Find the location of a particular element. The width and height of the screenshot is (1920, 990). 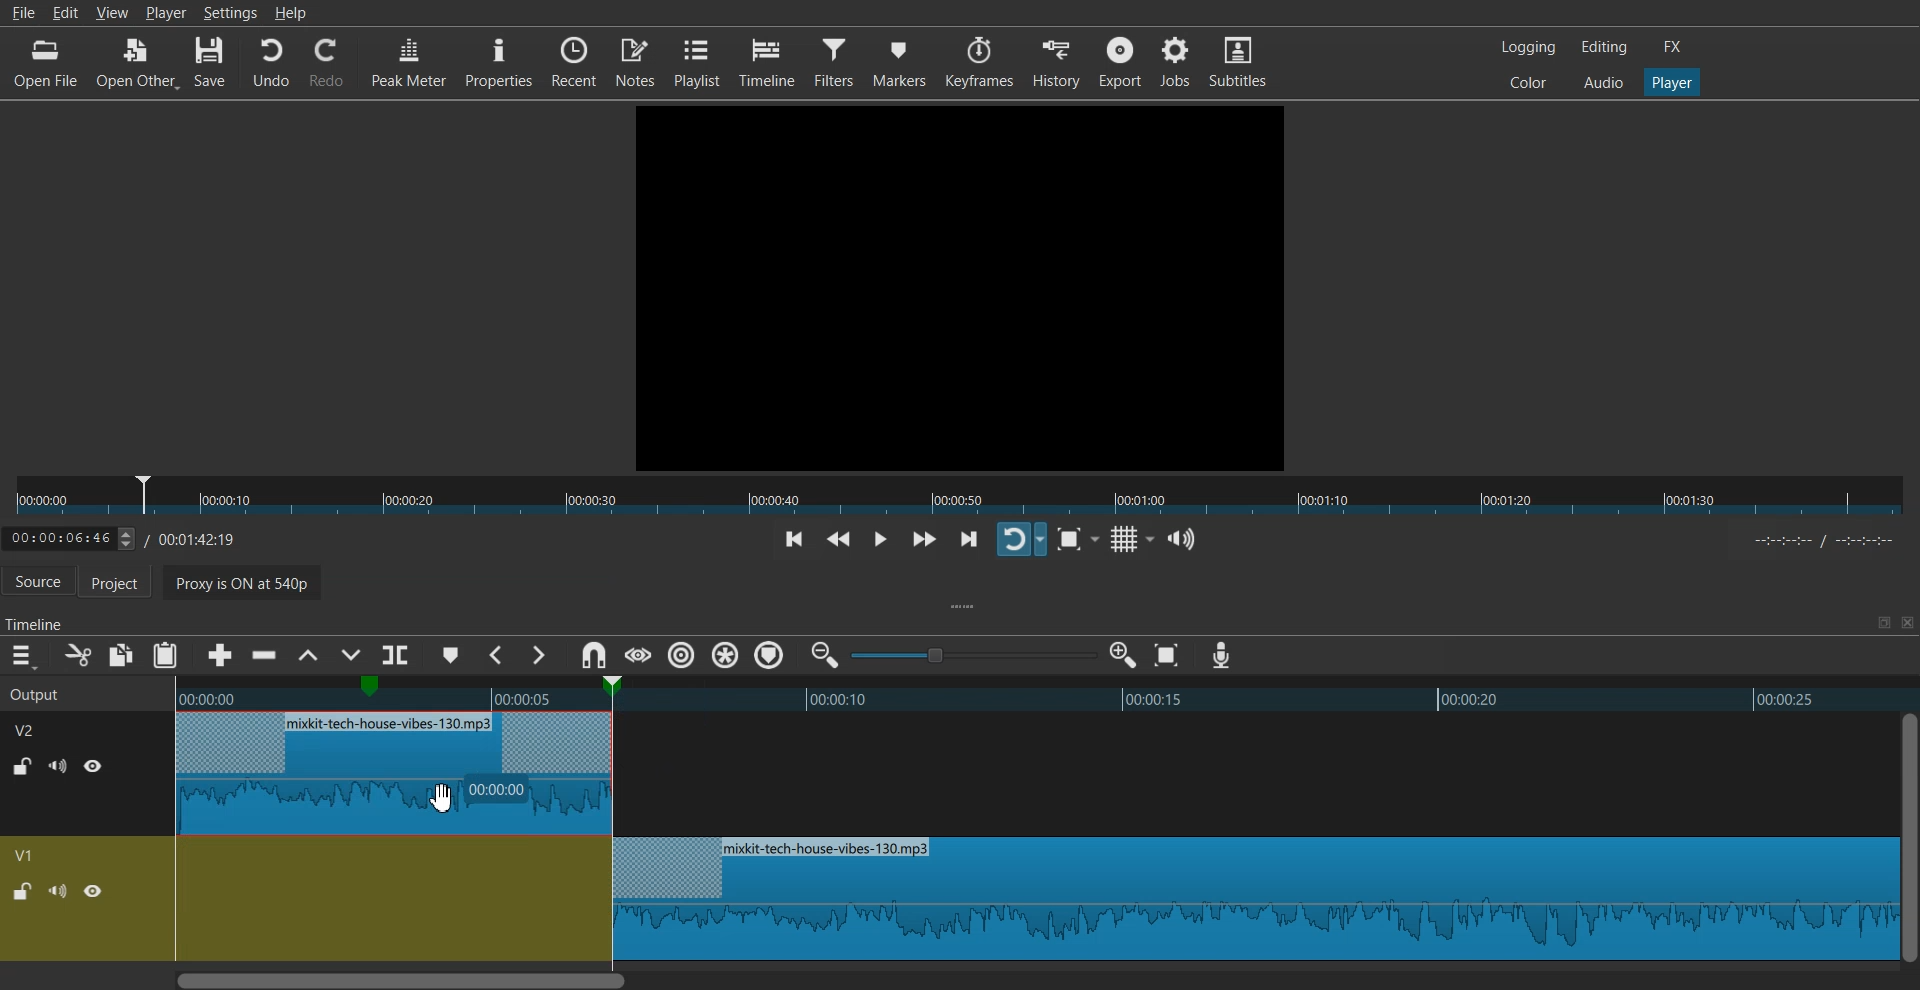

Skip to previous point is located at coordinates (794, 541).